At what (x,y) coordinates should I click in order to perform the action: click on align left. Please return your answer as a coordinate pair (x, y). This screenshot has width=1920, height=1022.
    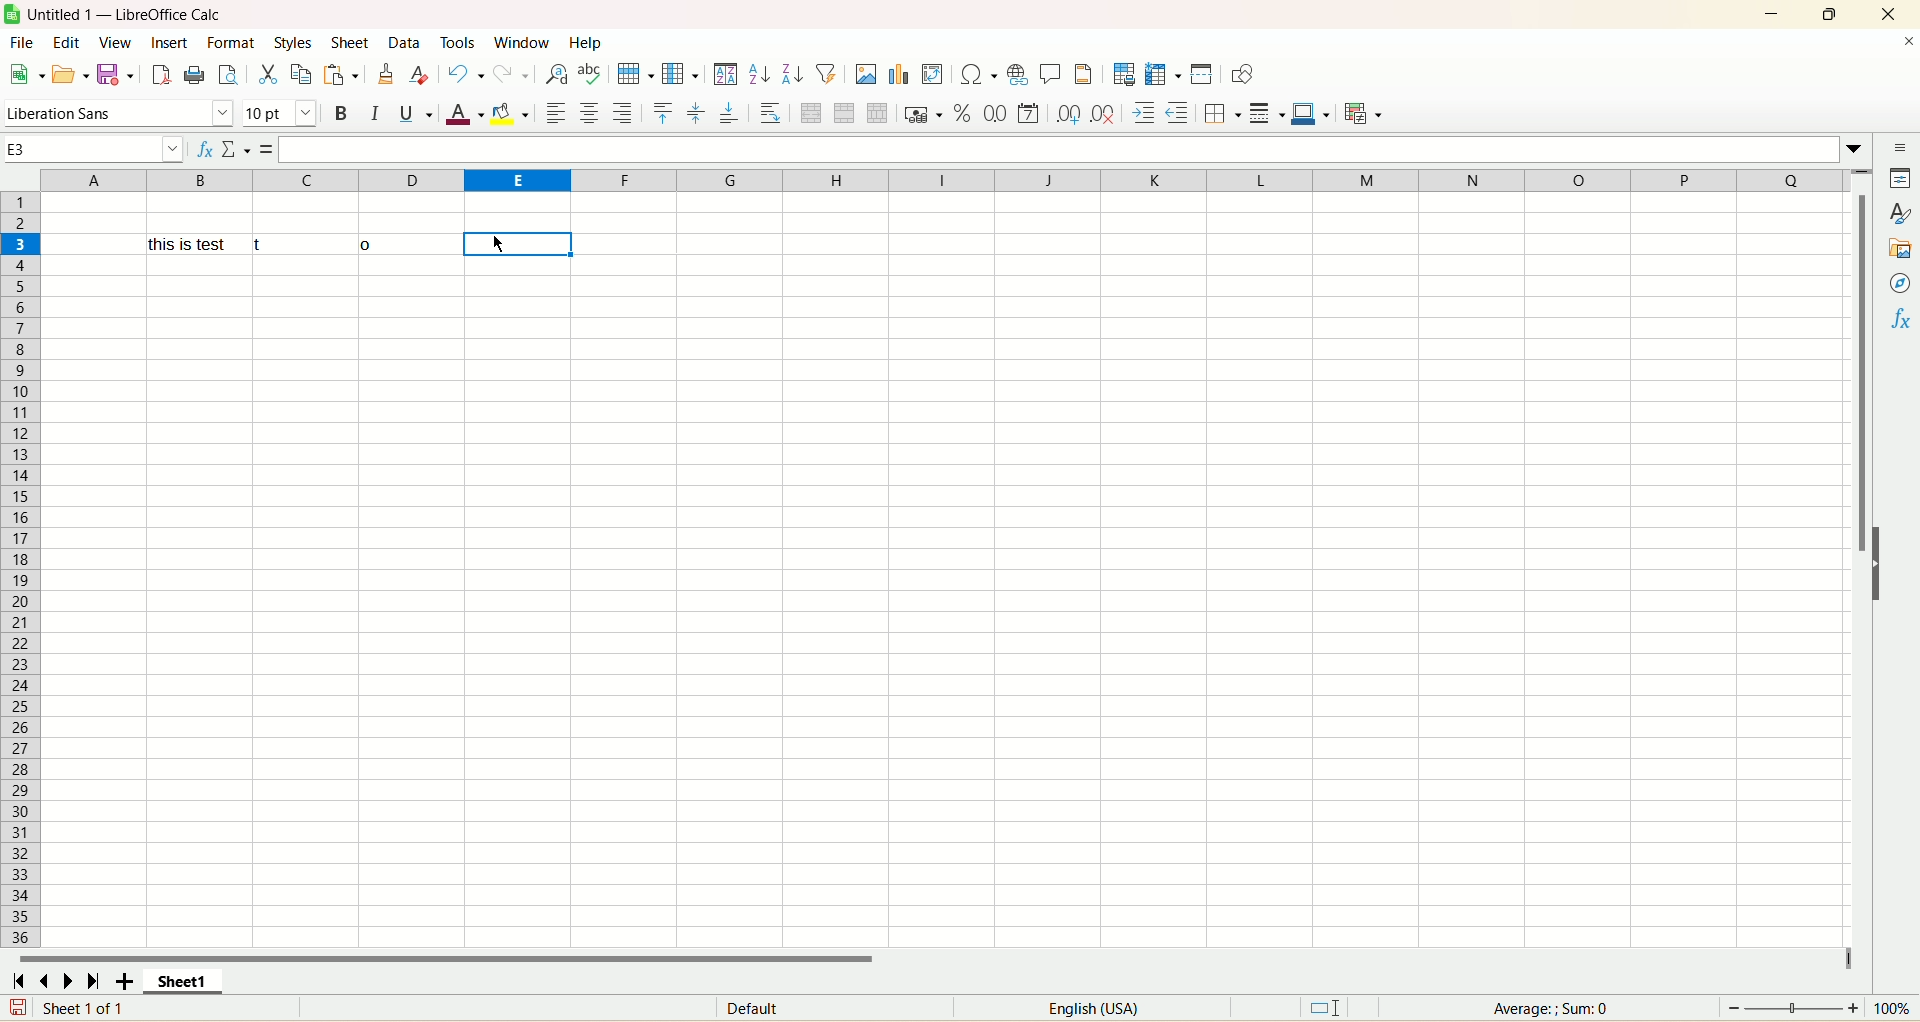
    Looking at the image, I should click on (559, 113).